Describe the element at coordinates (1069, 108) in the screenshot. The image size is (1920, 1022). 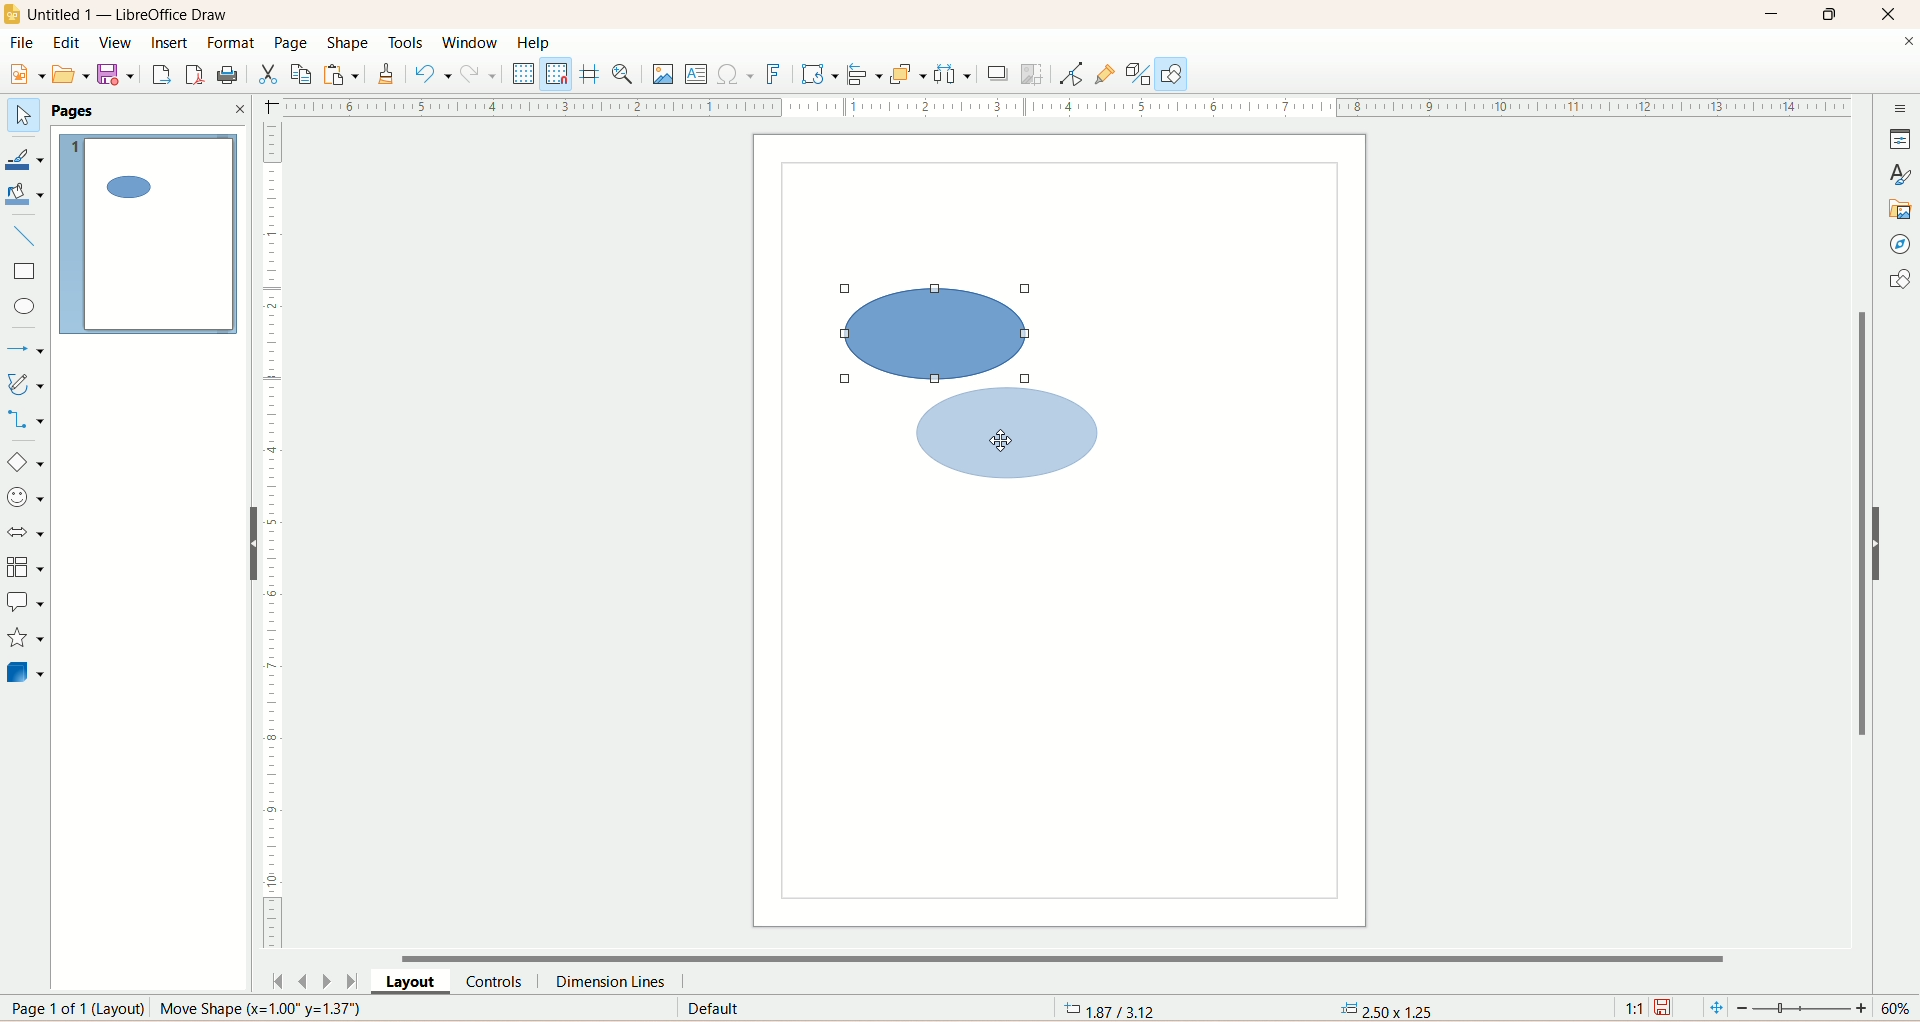
I see `scale bar` at that location.